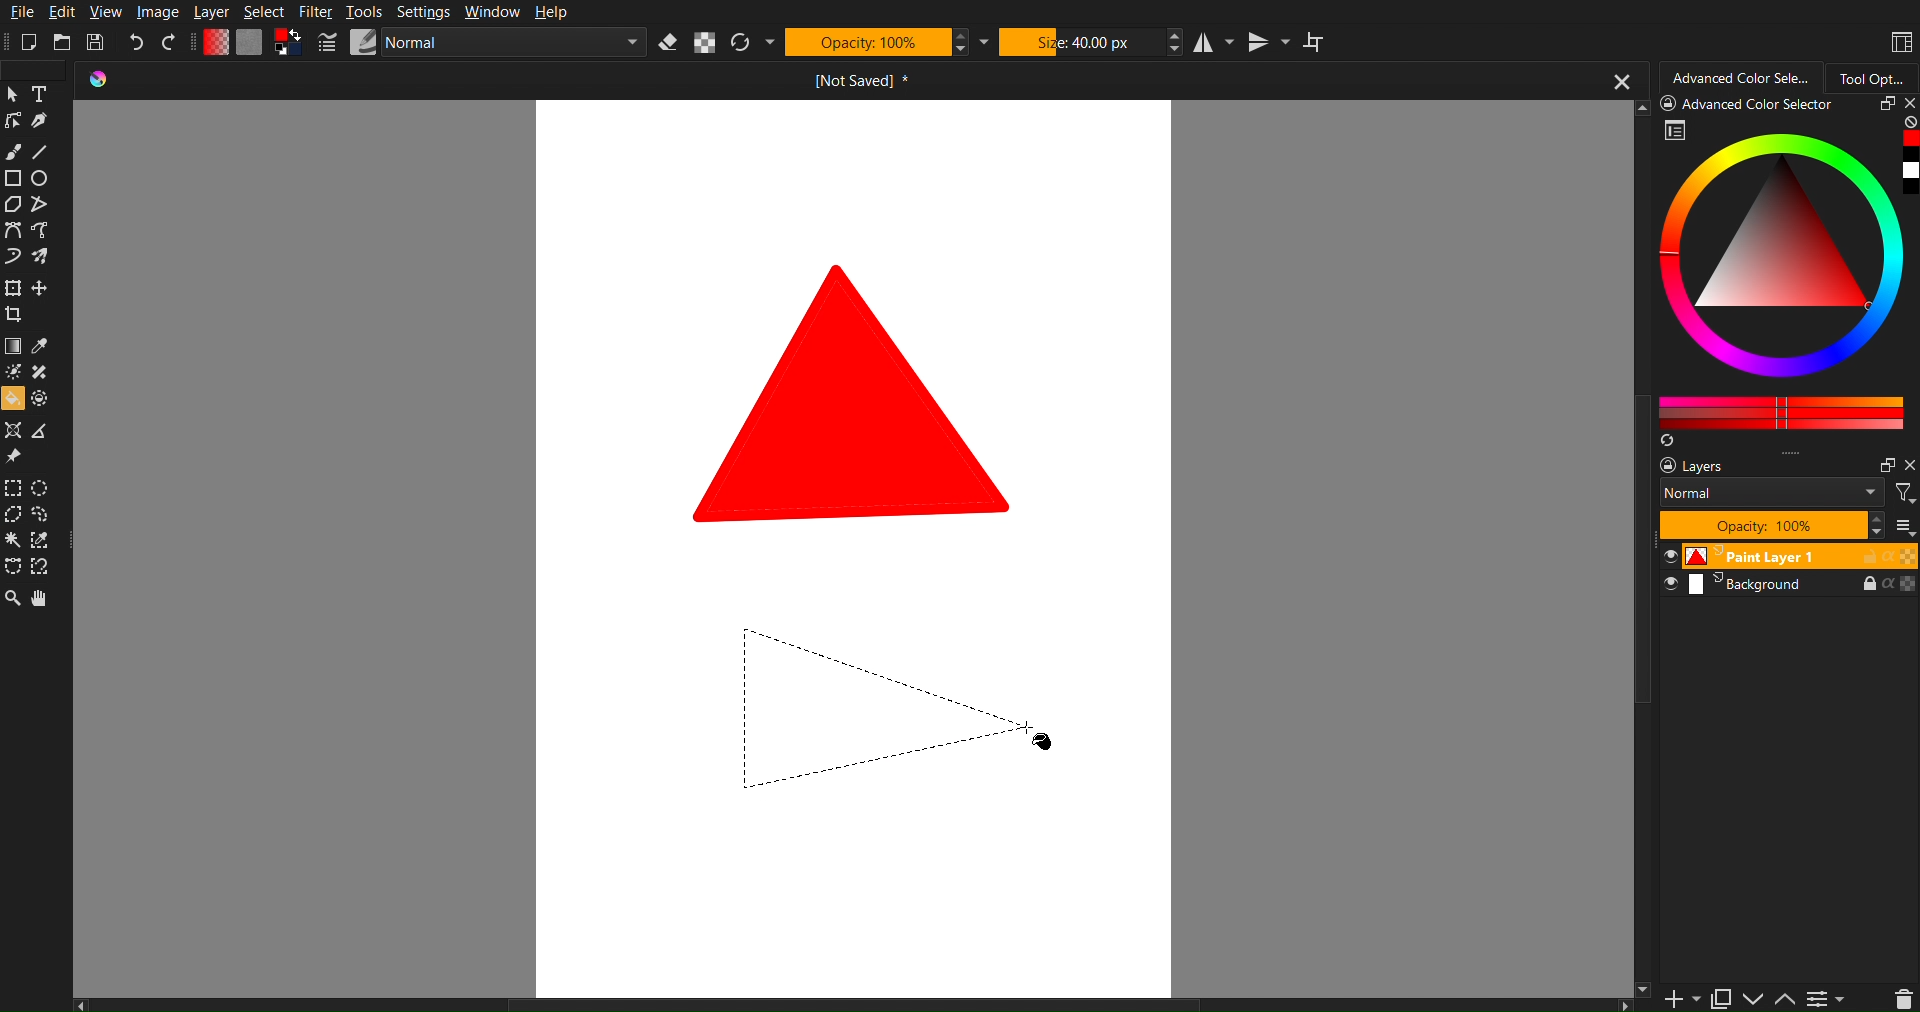 The width and height of the screenshot is (1920, 1012). I want to click on Open, so click(63, 41).